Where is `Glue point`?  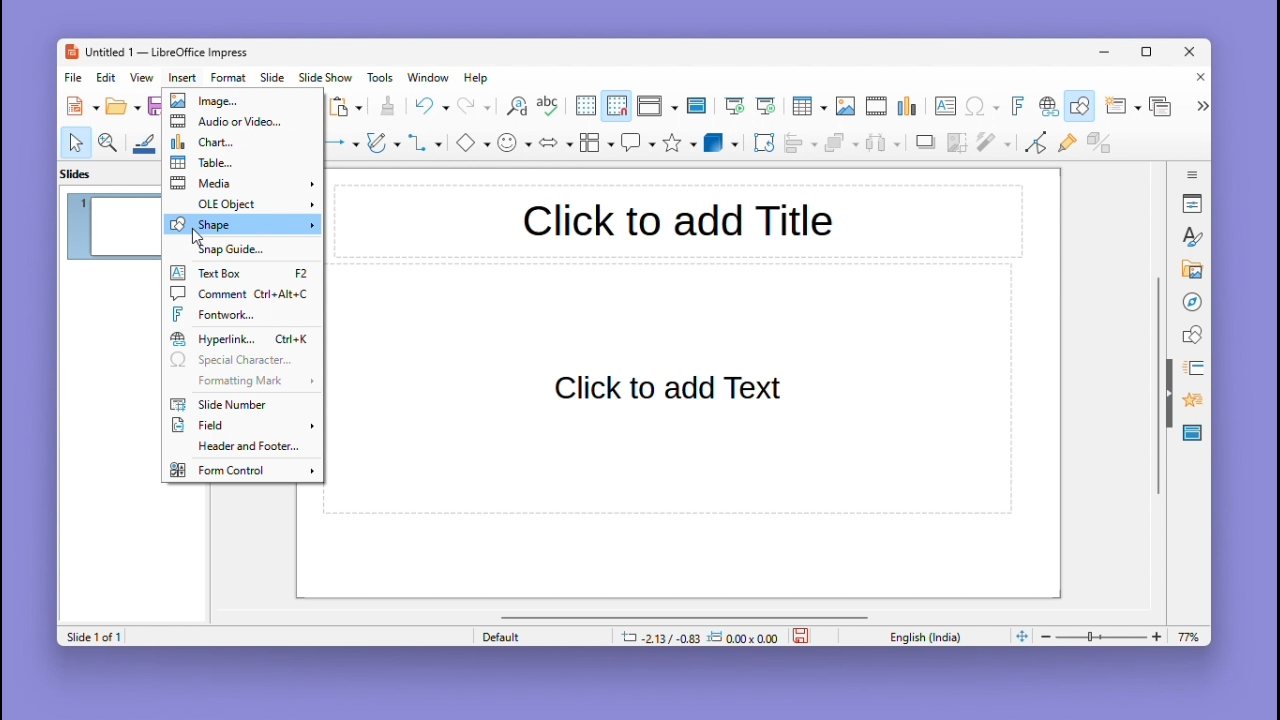 Glue point is located at coordinates (1071, 145).